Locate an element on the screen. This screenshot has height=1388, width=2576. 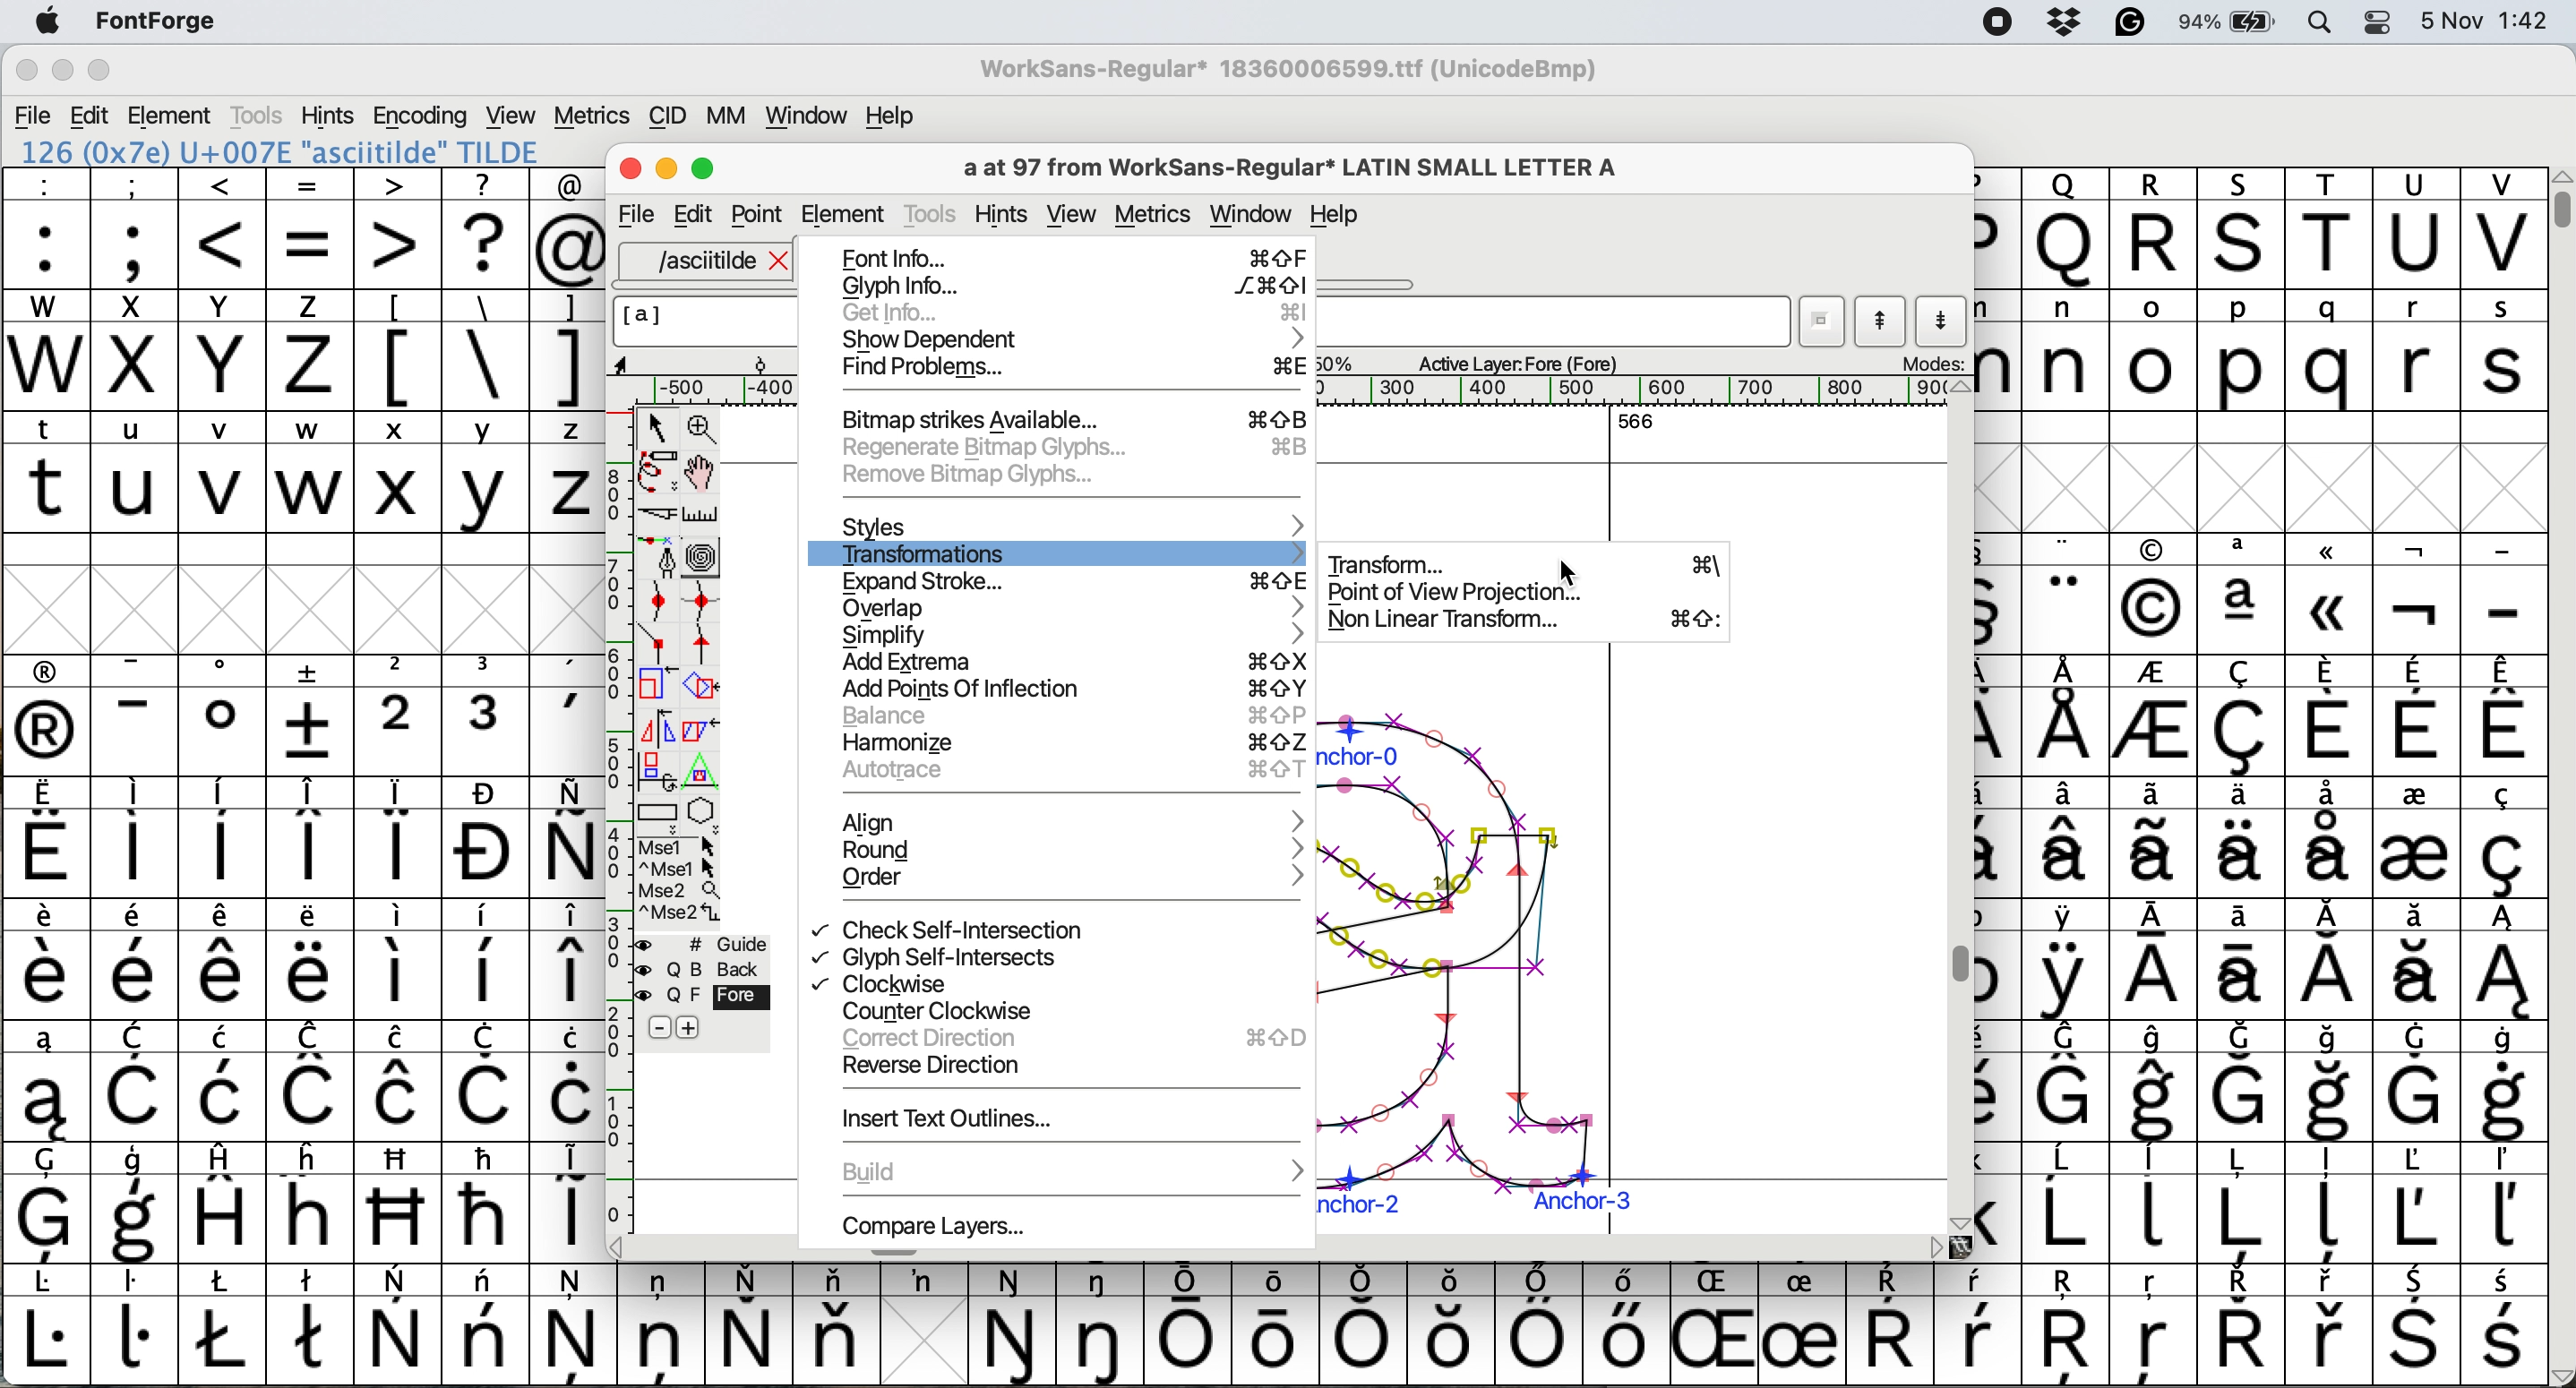
symbol is located at coordinates (2501, 838).